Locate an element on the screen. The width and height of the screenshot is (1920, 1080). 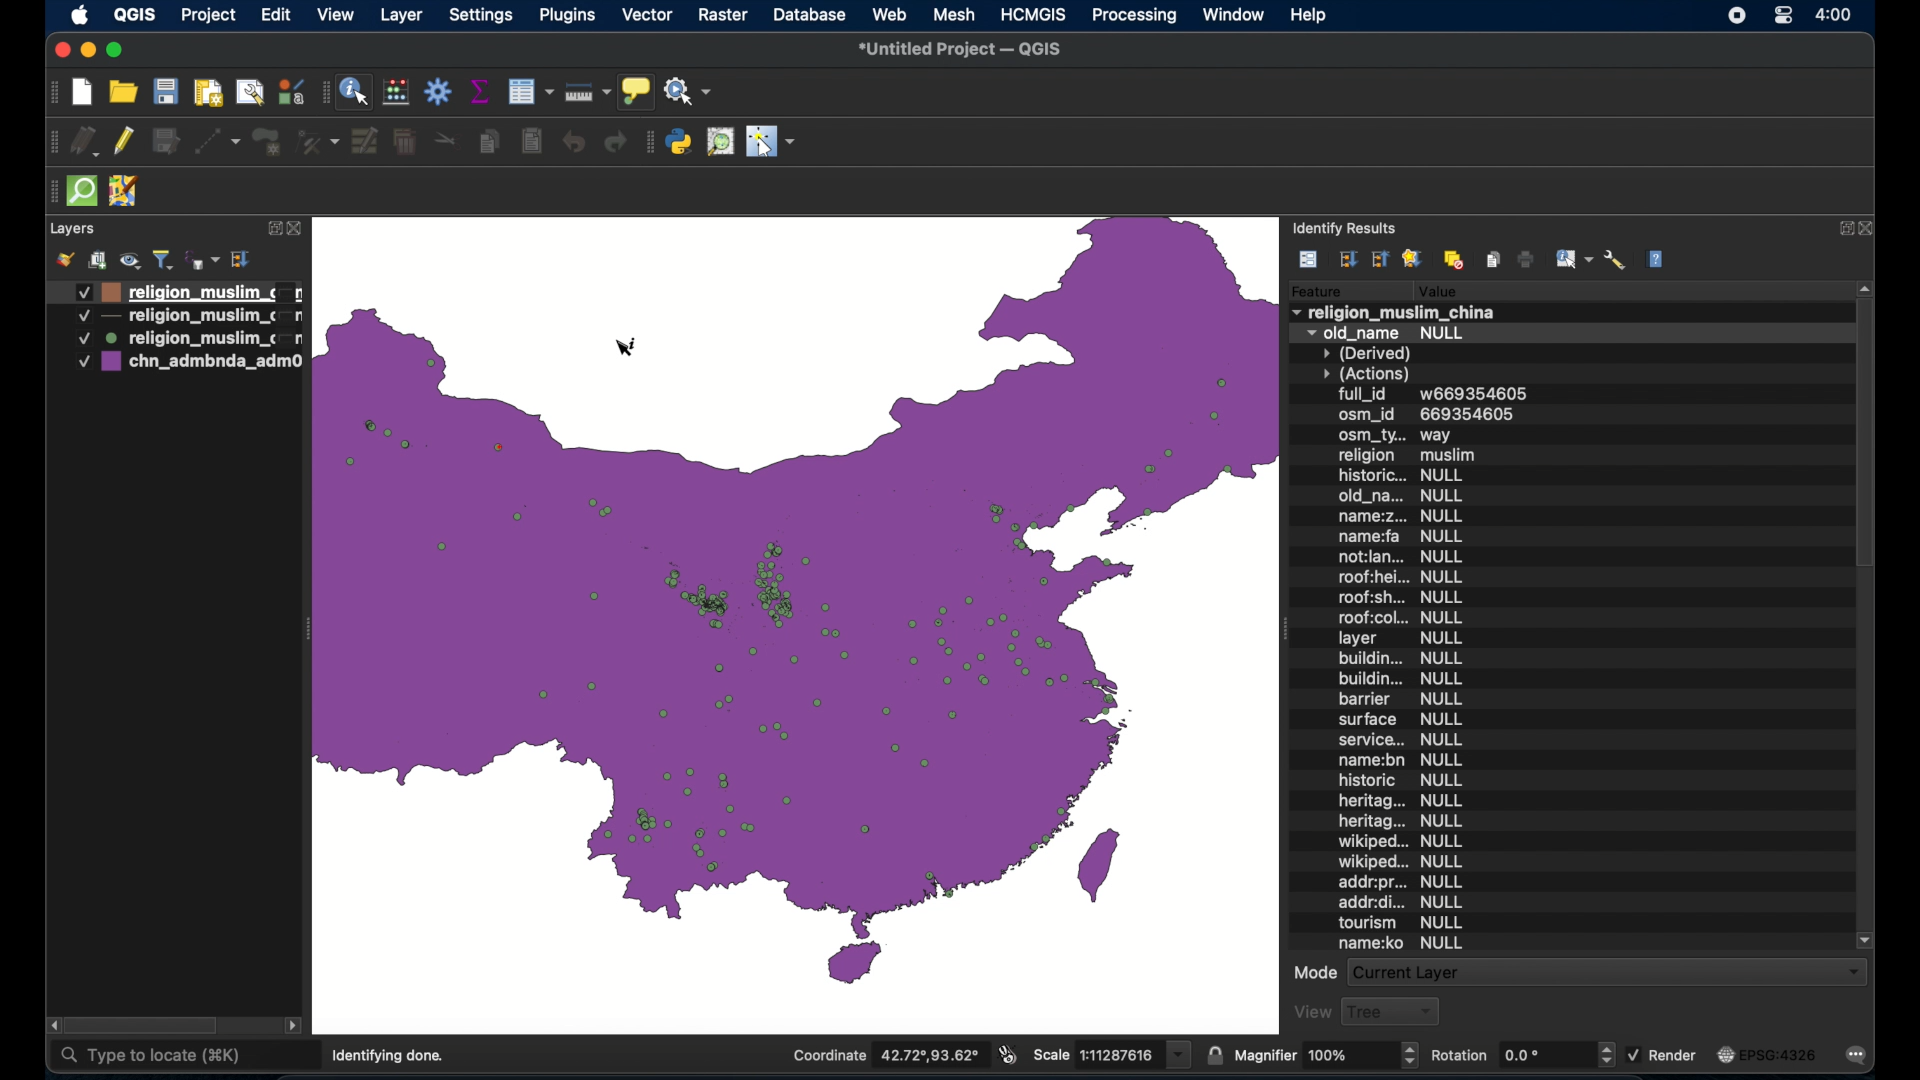
value is located at coordinates (1439, 289).